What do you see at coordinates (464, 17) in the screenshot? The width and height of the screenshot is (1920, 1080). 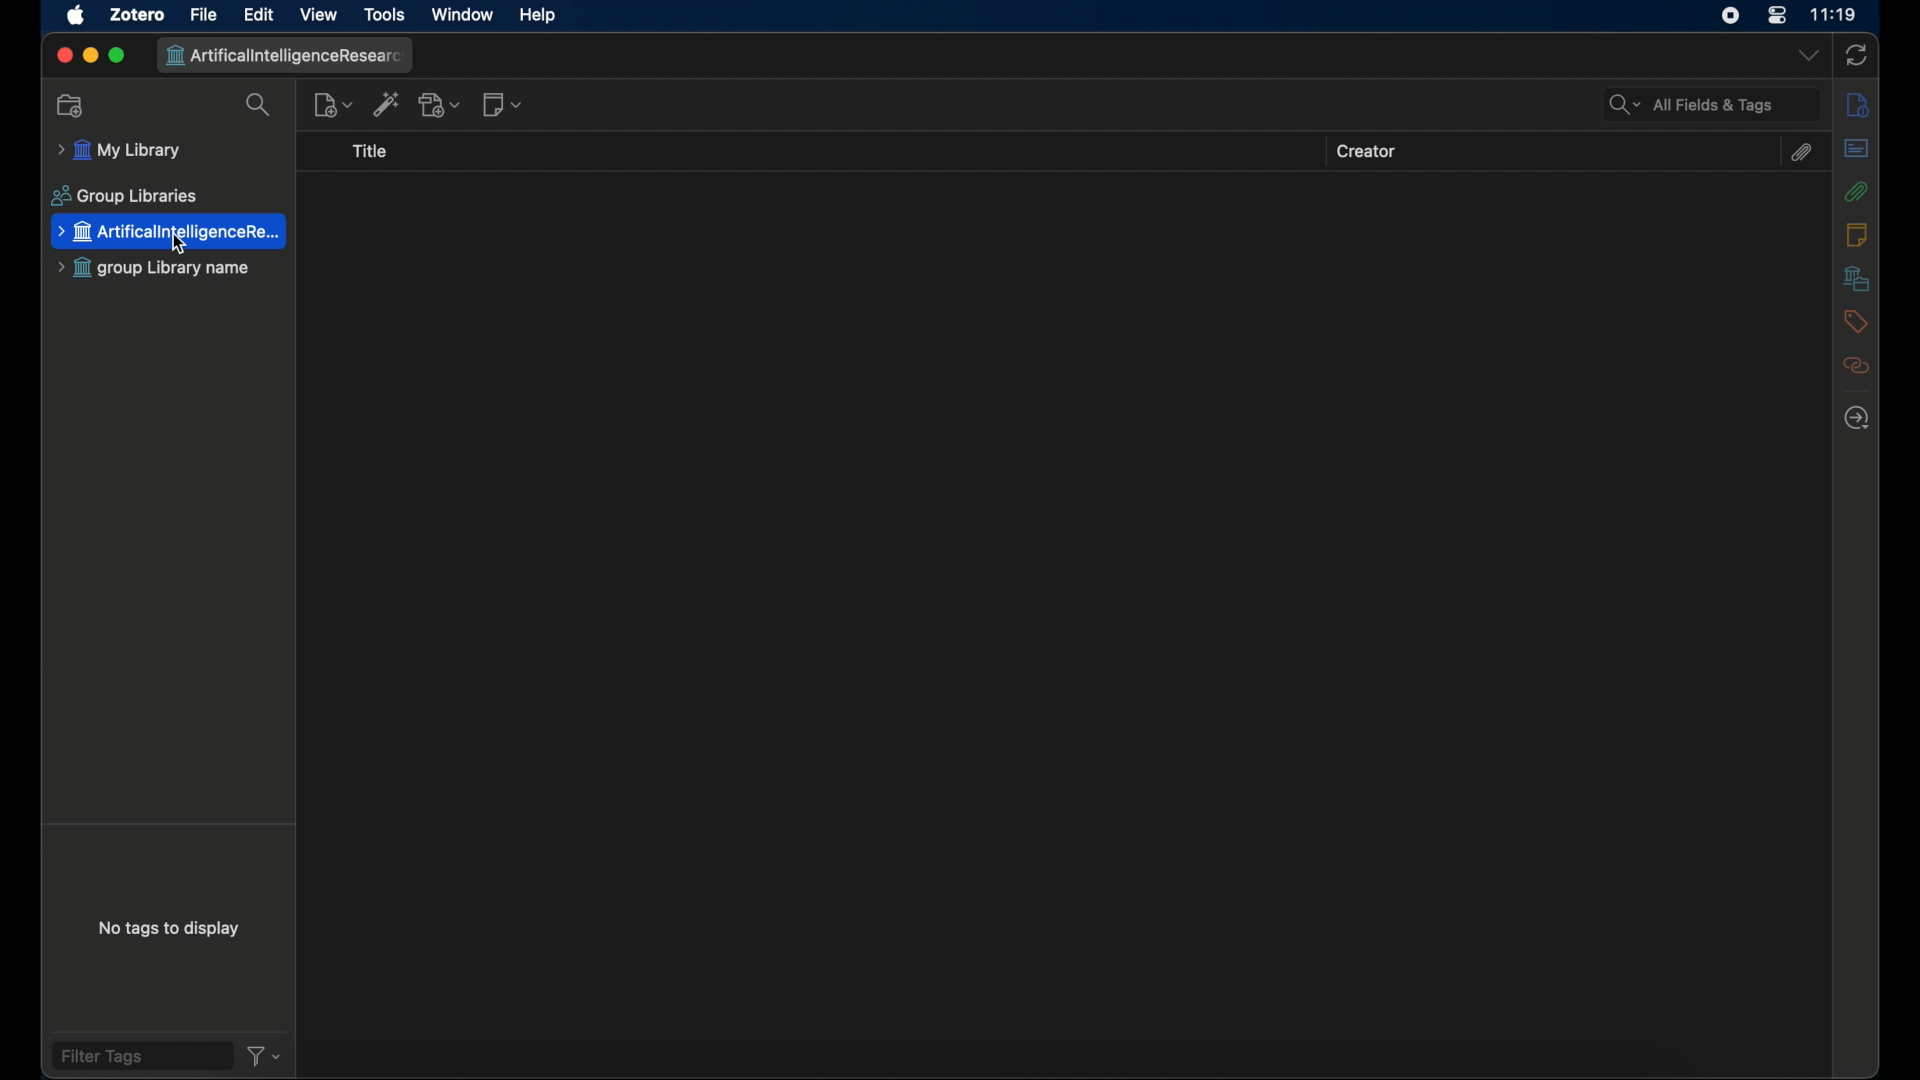 I see `window` at bounding box center [464, 17].